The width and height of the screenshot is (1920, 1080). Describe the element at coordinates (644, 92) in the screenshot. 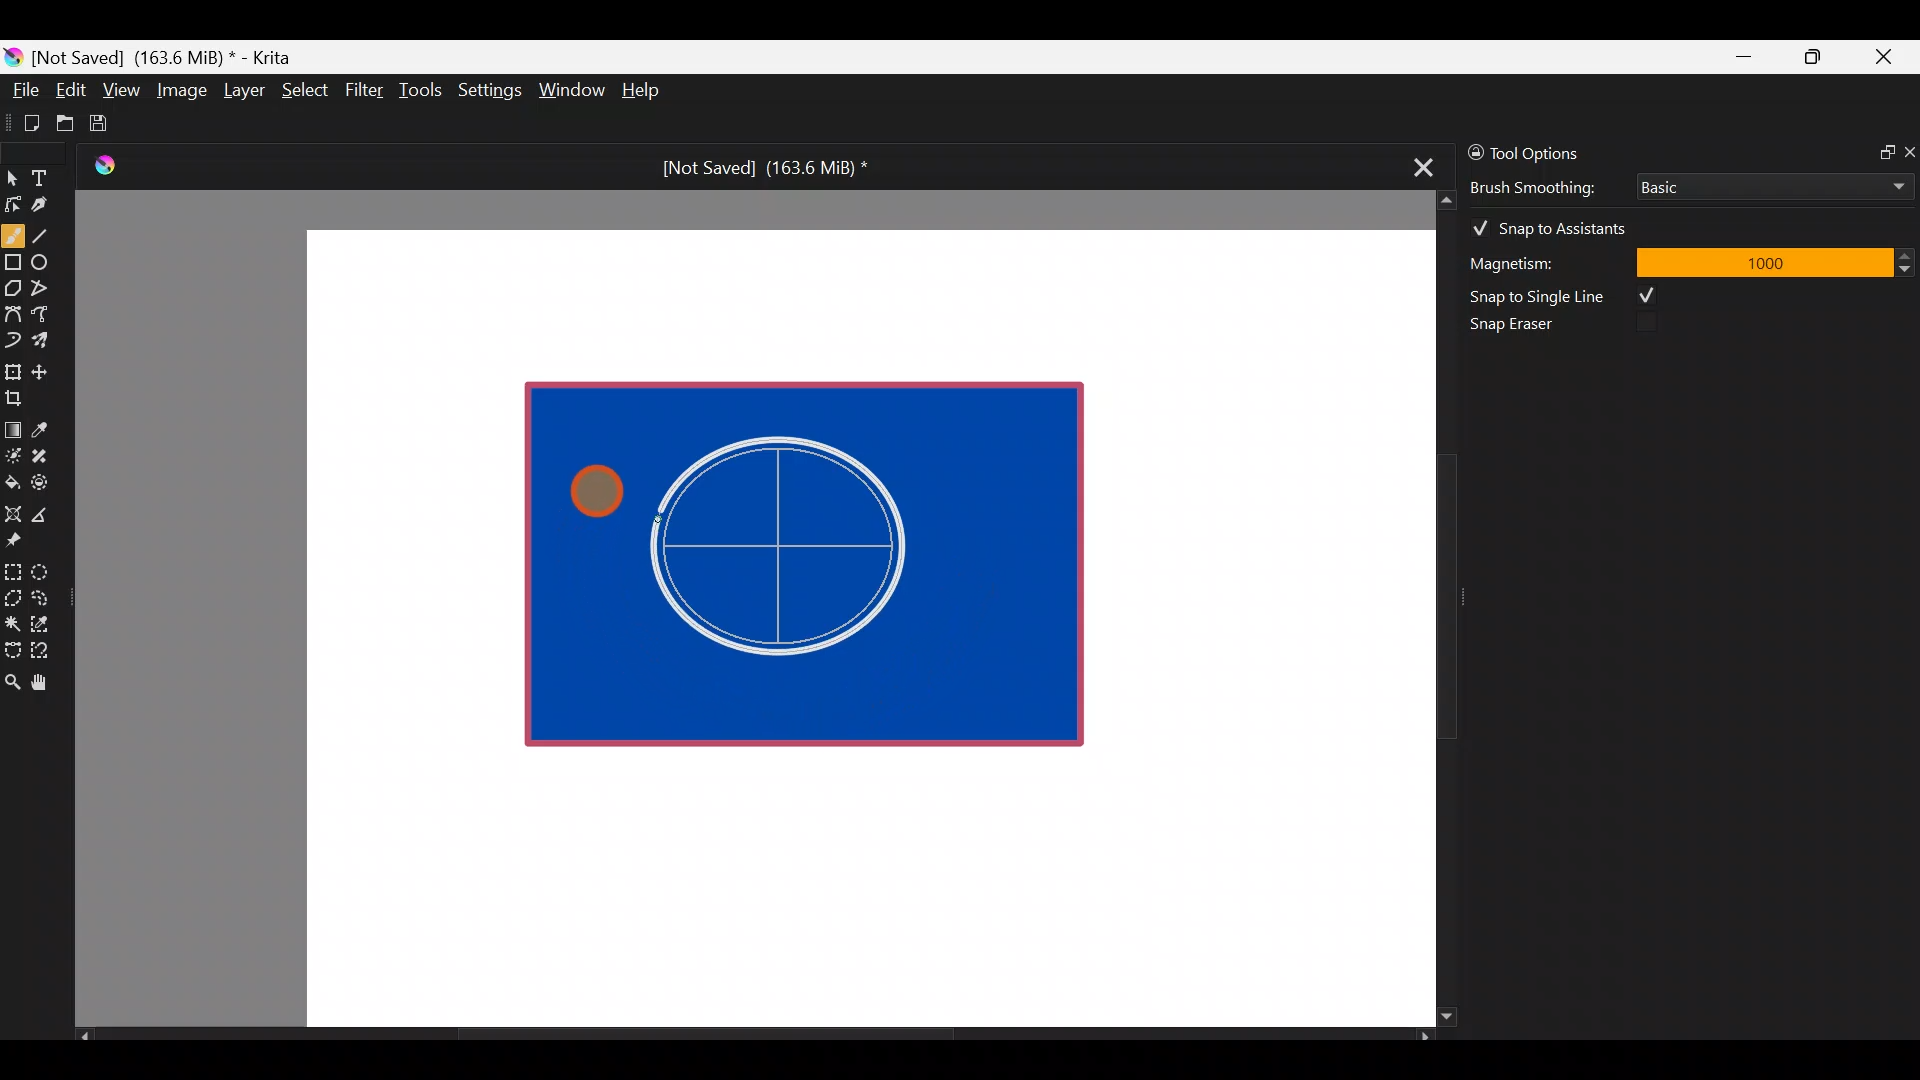

I see `Help` at that location.